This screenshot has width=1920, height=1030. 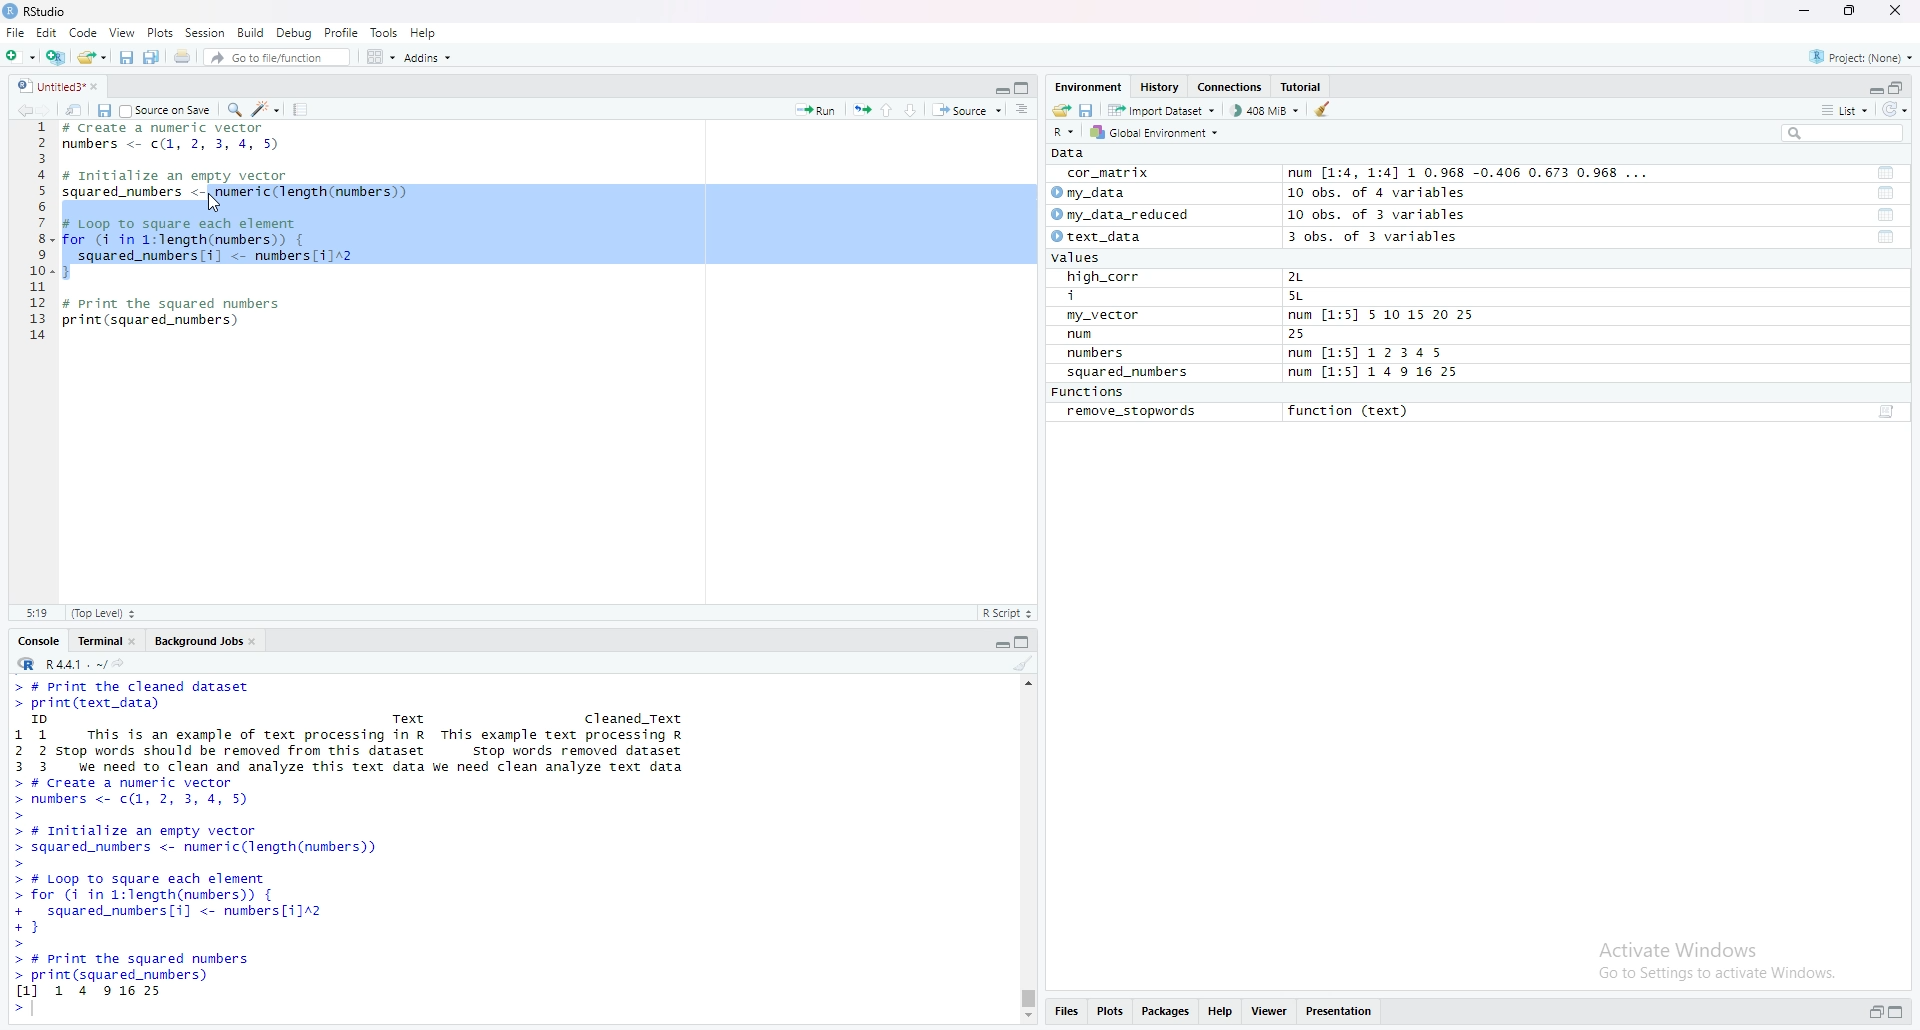 I want to click on Addins, so click(x=427, y=57).